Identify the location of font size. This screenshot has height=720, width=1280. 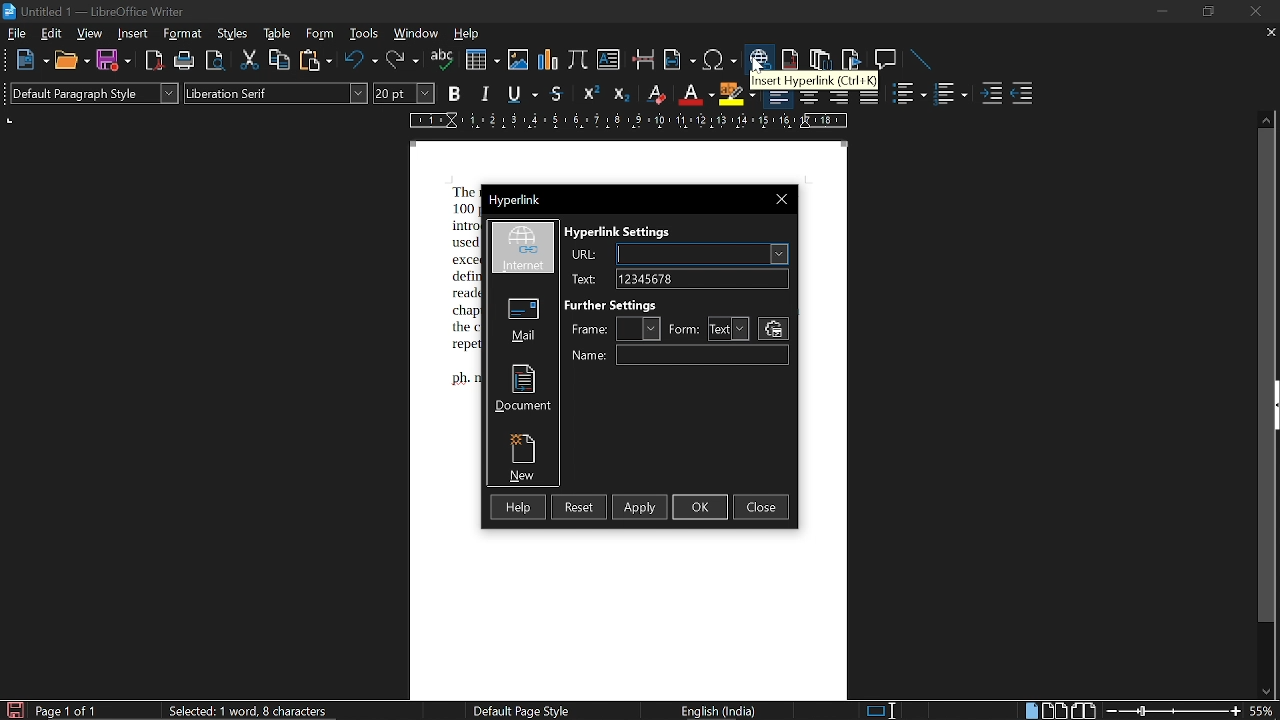
(405, 94).